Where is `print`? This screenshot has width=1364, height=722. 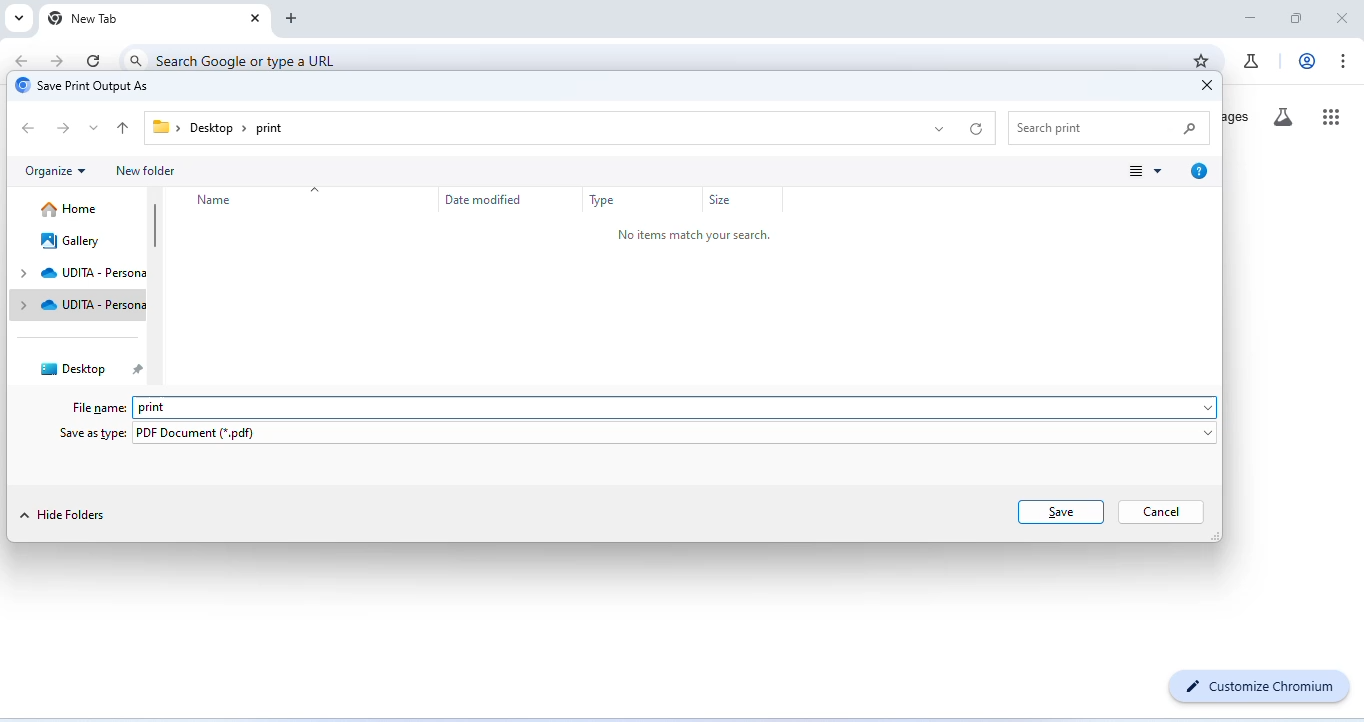
print is located at coordinates (269, 129).